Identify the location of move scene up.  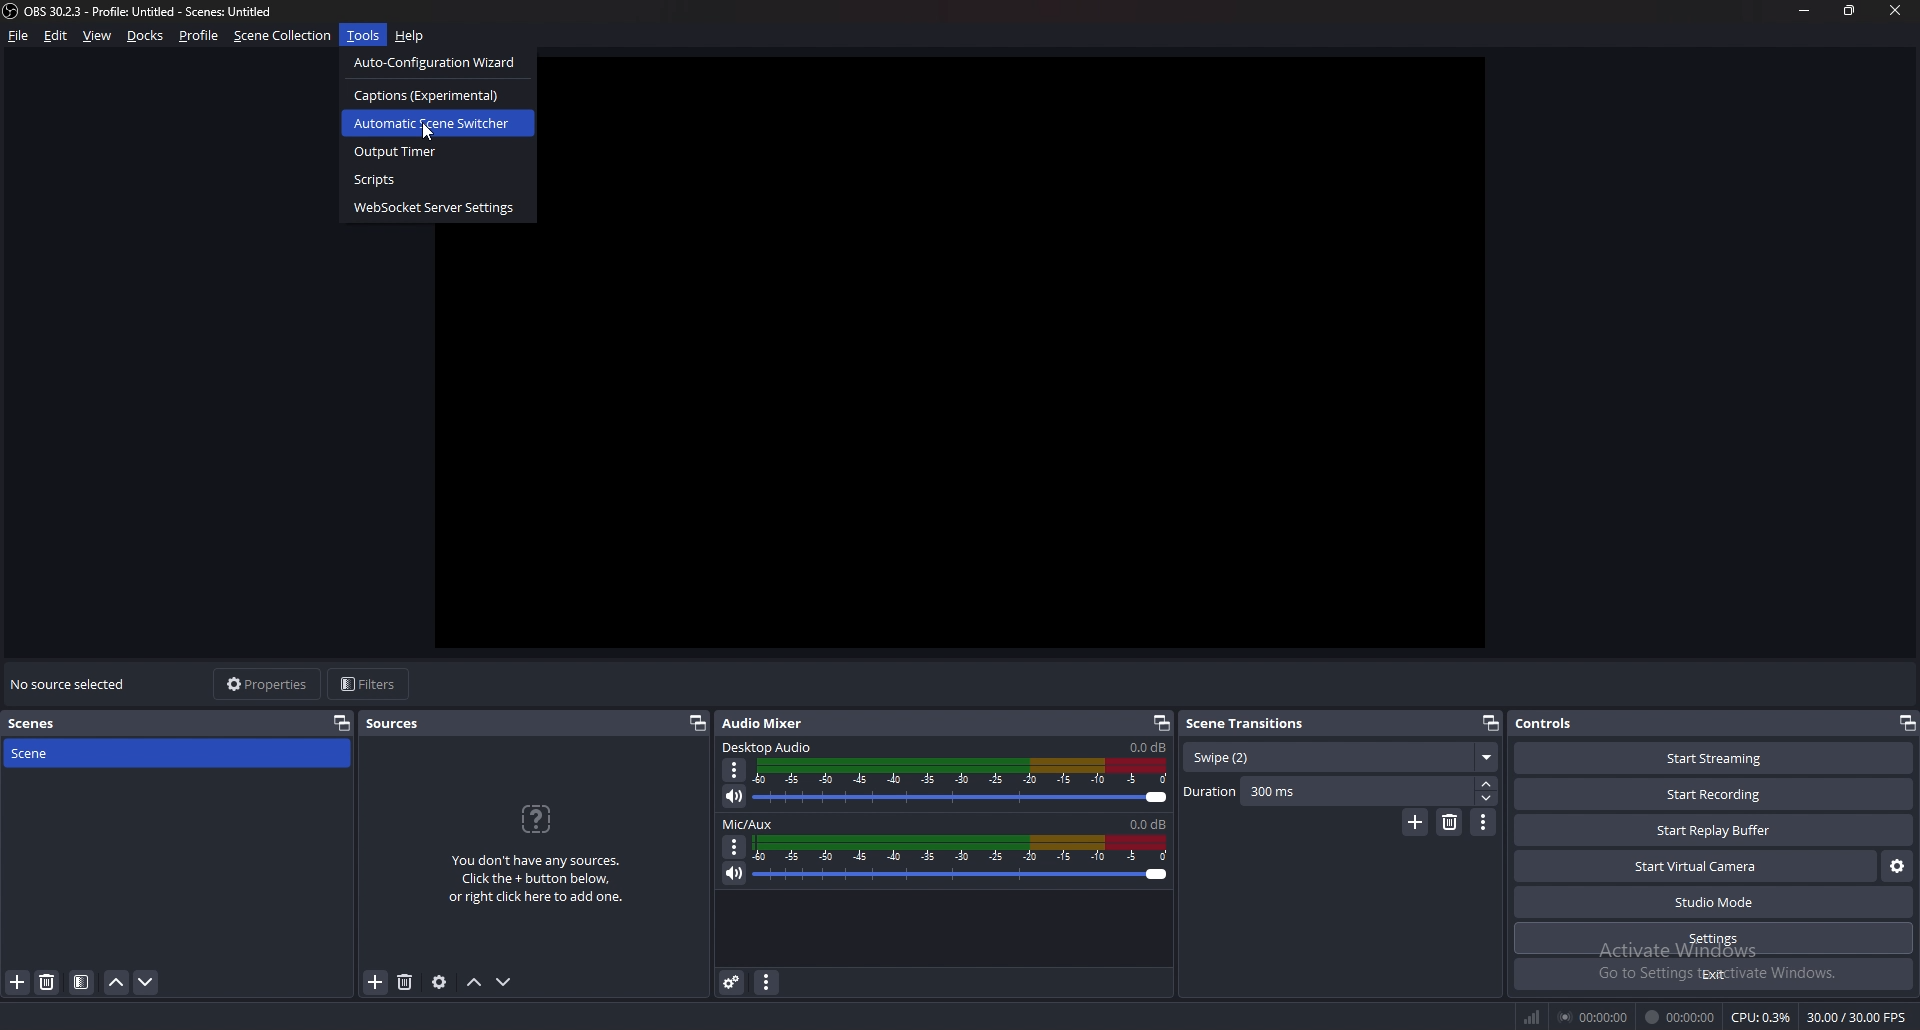
(118, 982).